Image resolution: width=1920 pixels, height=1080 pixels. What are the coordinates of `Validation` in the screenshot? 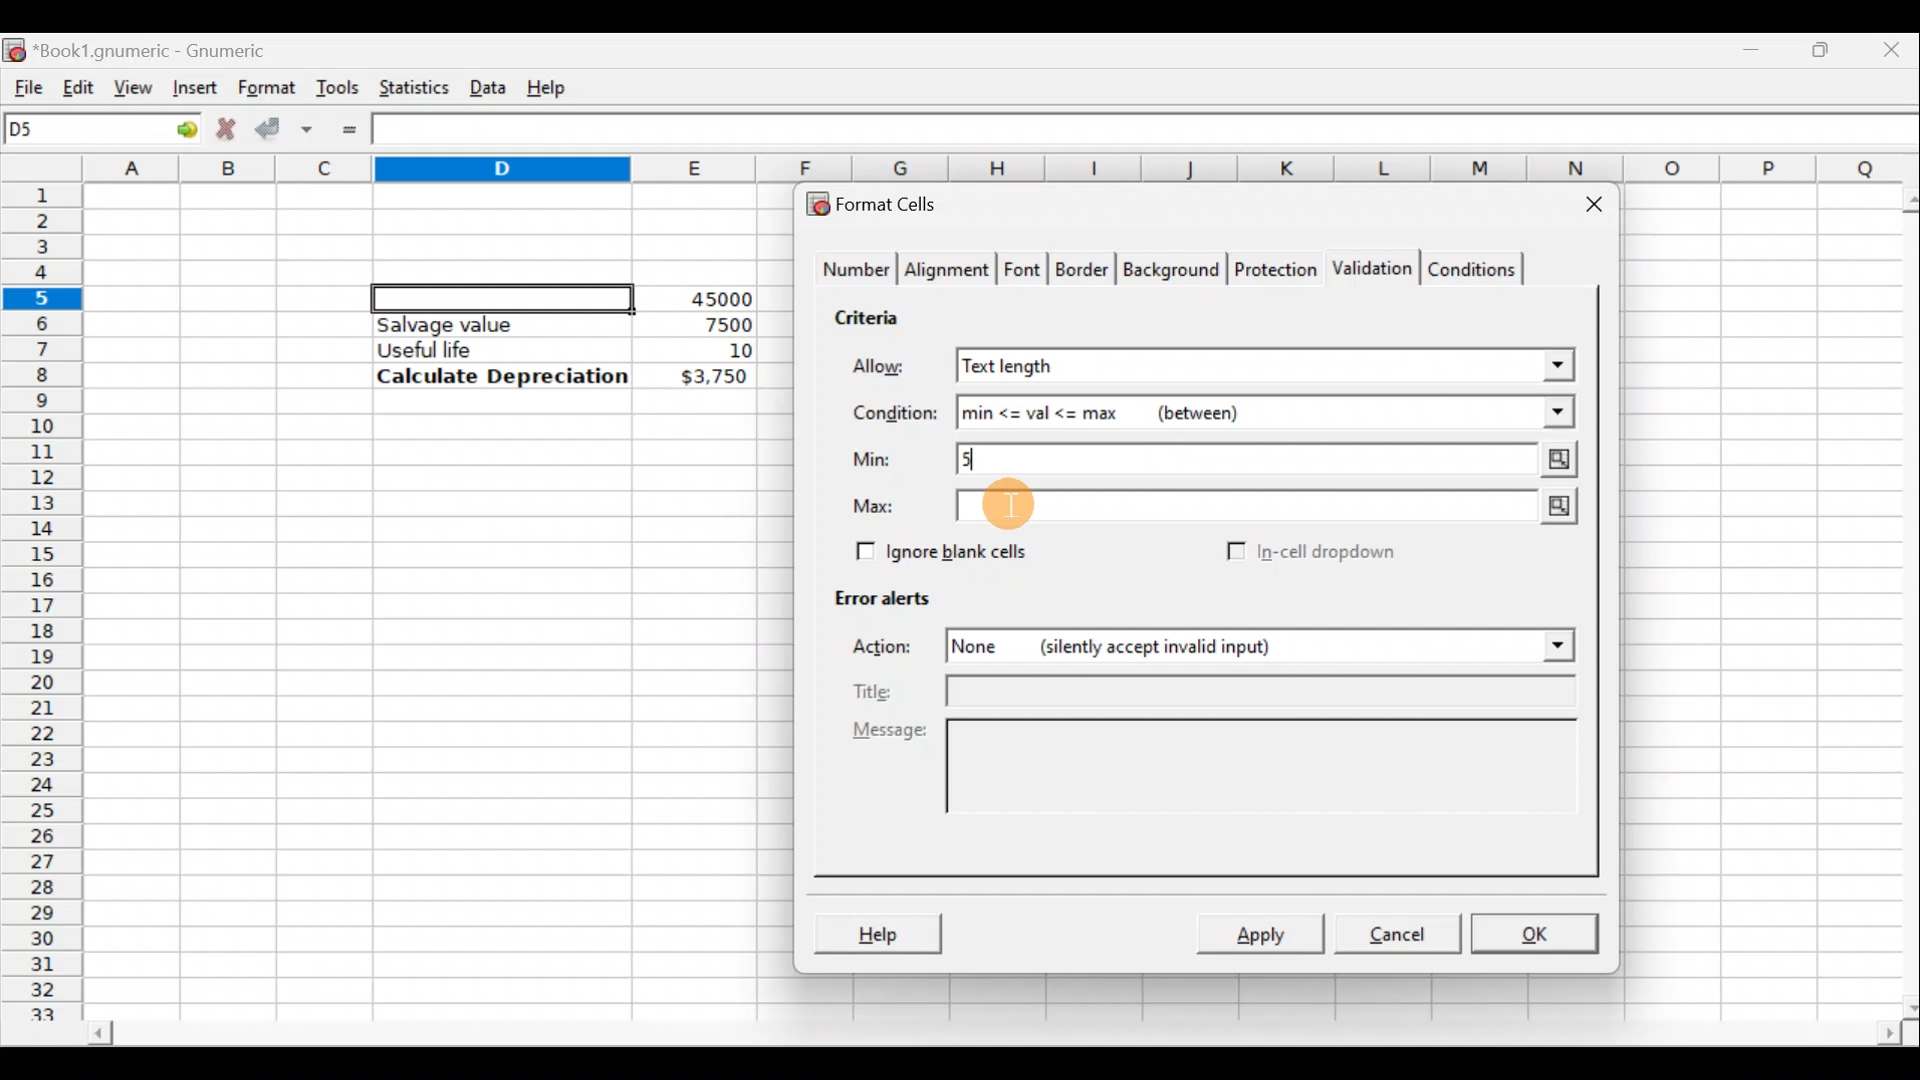 It's located at (1368, 270).